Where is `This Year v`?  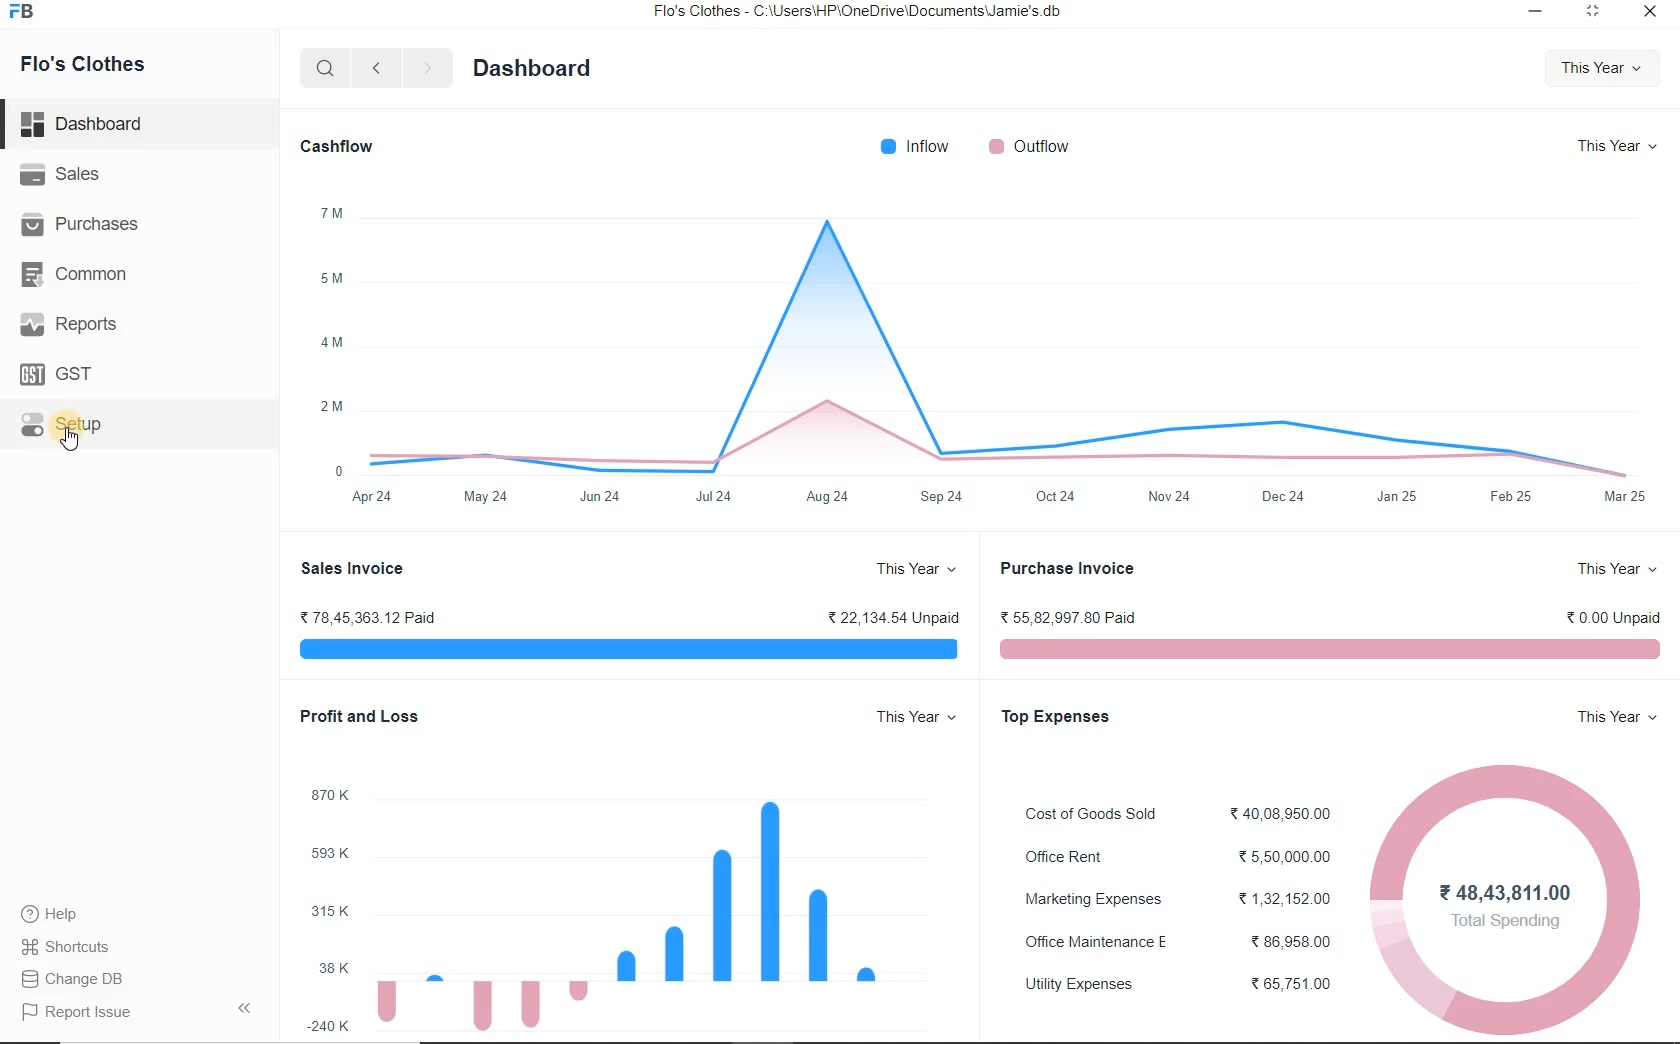 This Year v is located at coordinates (1618, 716).